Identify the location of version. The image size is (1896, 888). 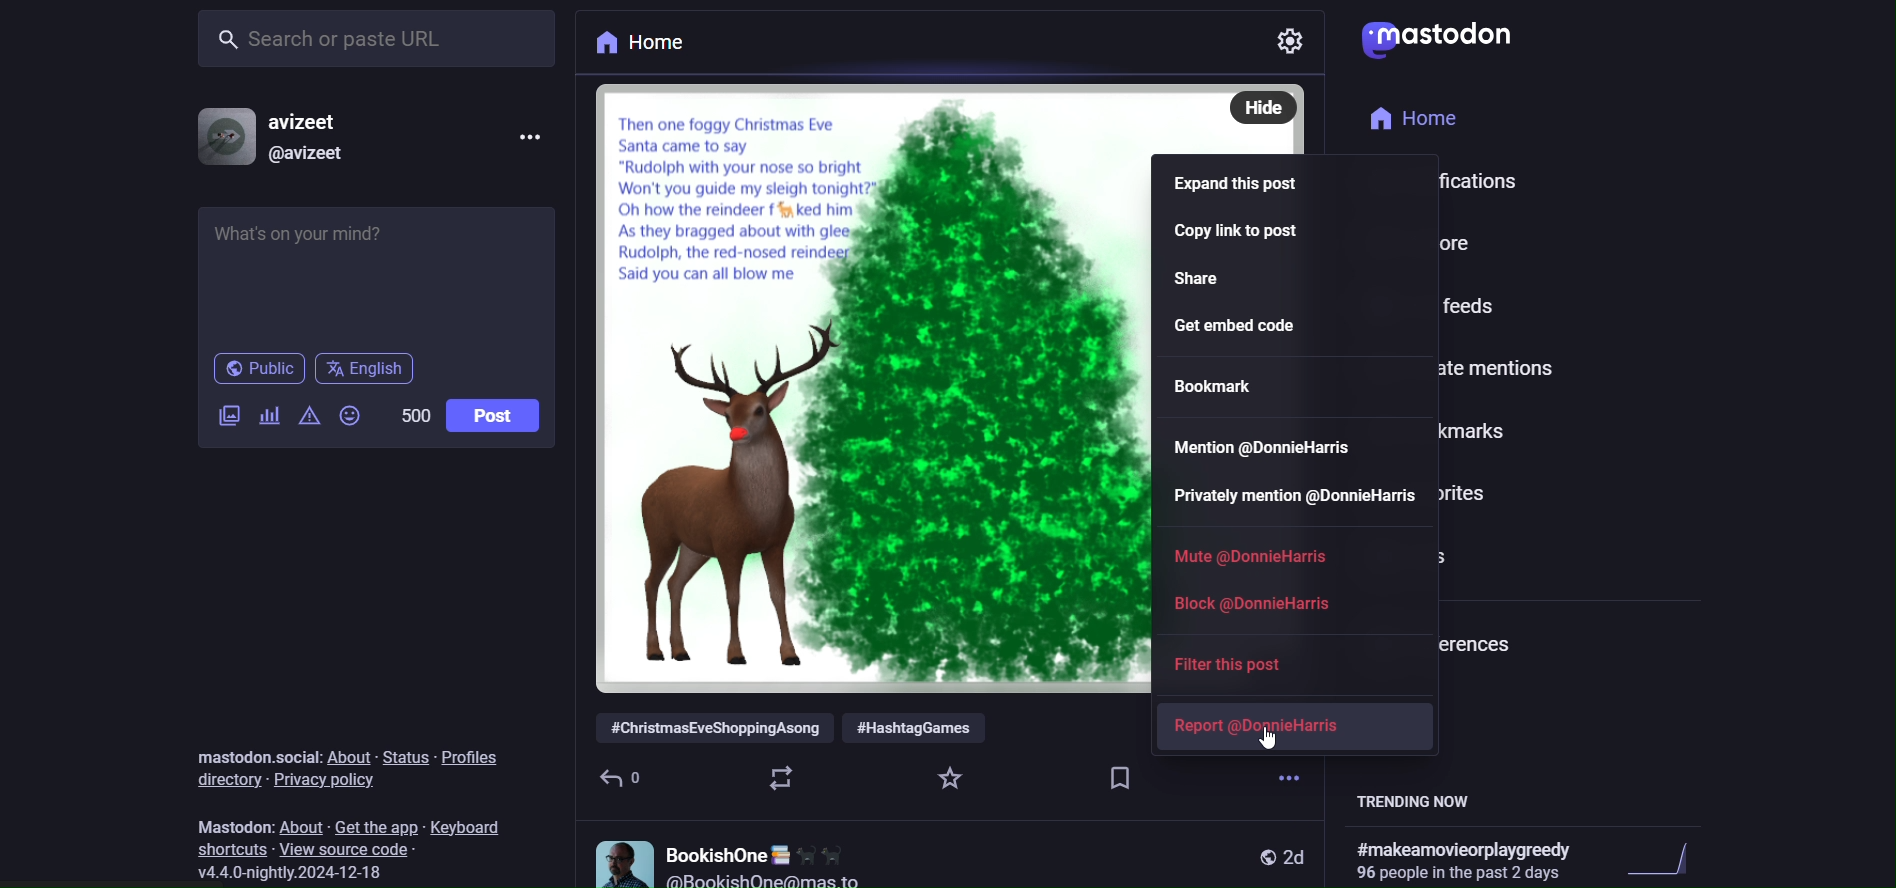
(303, 877).